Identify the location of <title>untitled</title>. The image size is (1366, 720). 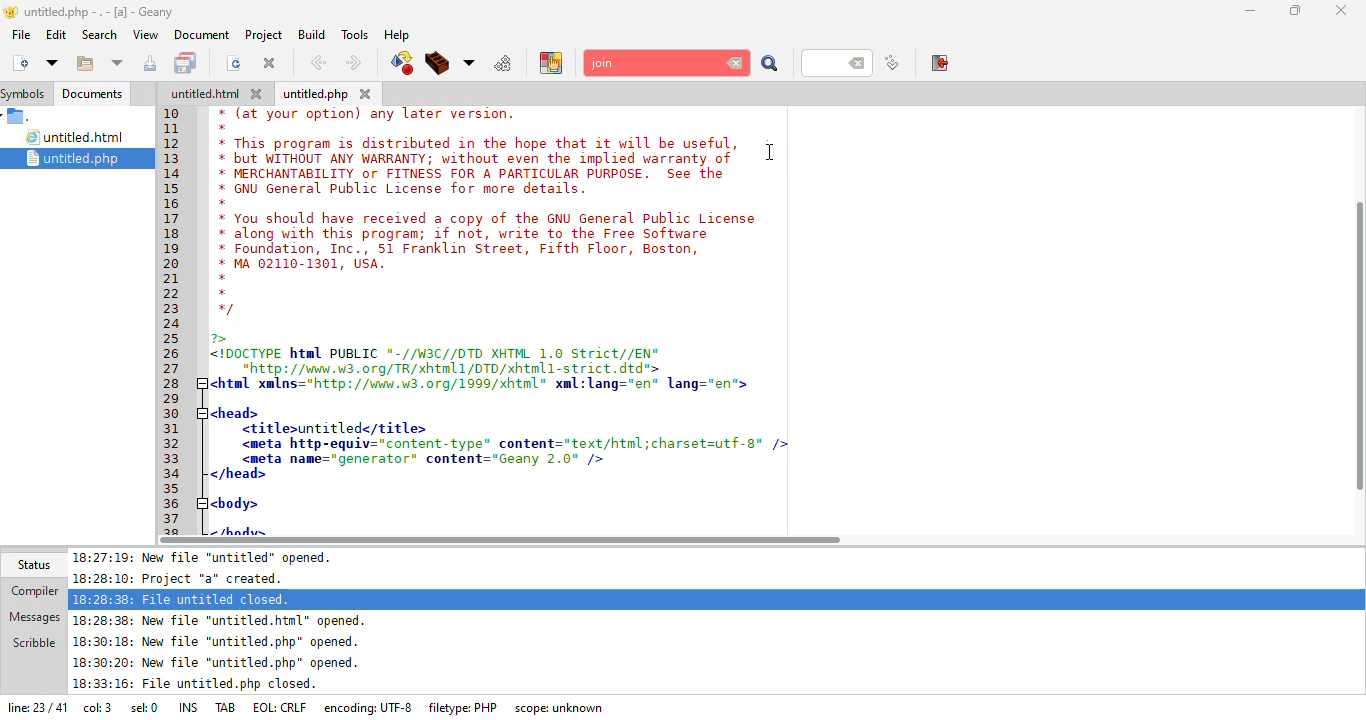
(335, 429).